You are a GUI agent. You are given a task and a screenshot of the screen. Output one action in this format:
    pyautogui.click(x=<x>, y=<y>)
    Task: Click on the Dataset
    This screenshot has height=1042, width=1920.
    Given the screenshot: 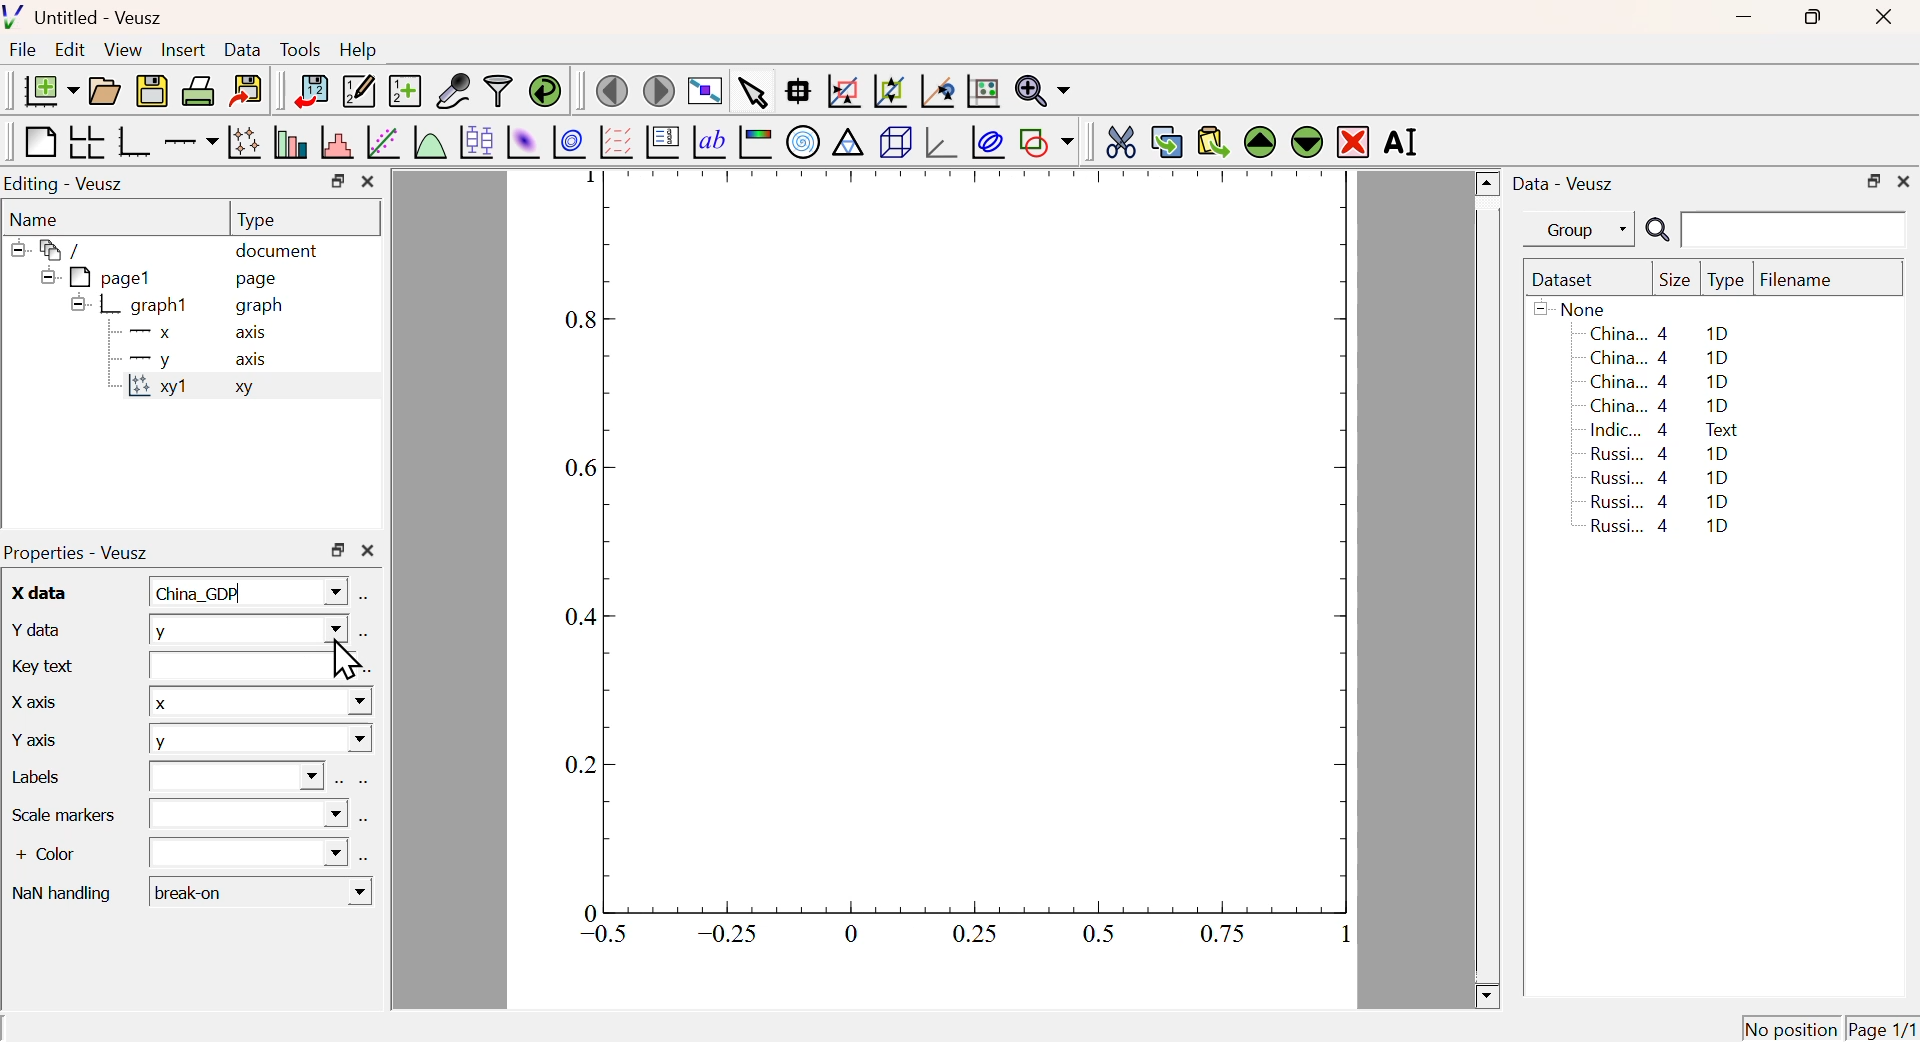 What is the action you would take?
    pyautogui.click(x=1567, y=281)
    